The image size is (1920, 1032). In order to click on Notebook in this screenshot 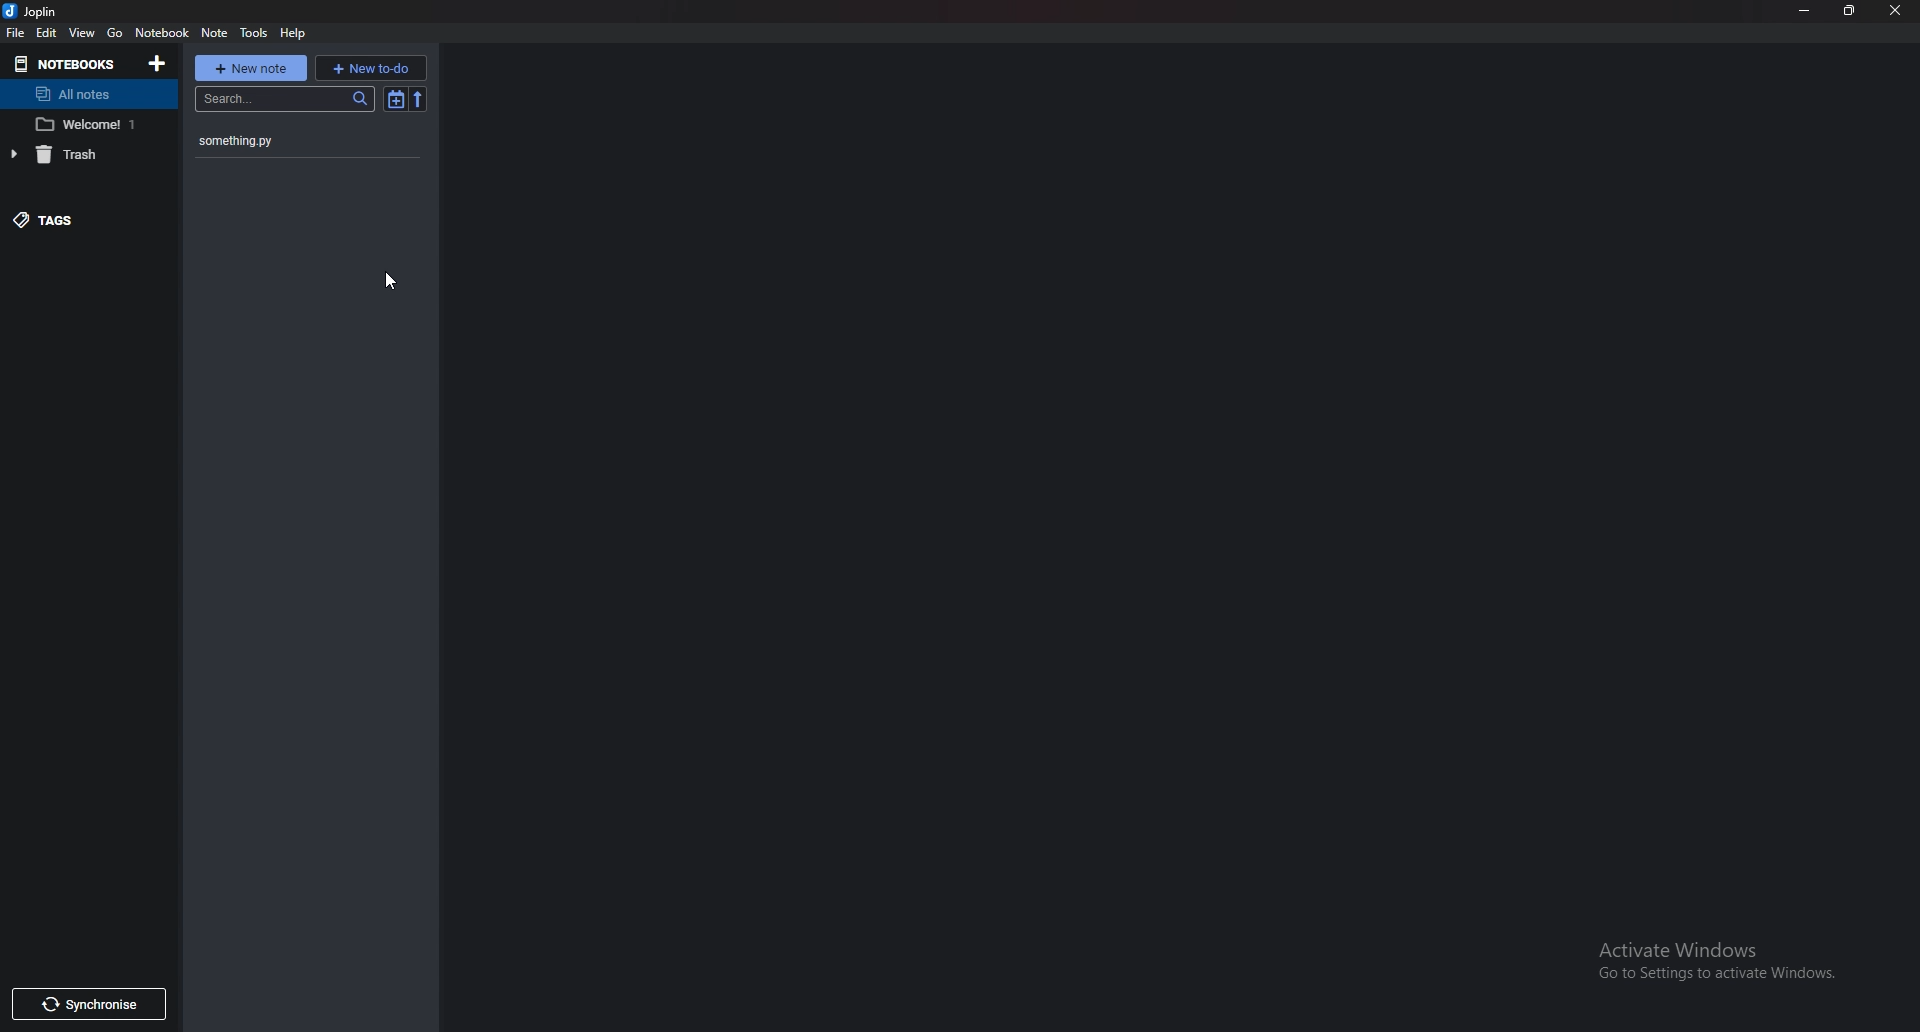, I will do `click(85, 124)`.